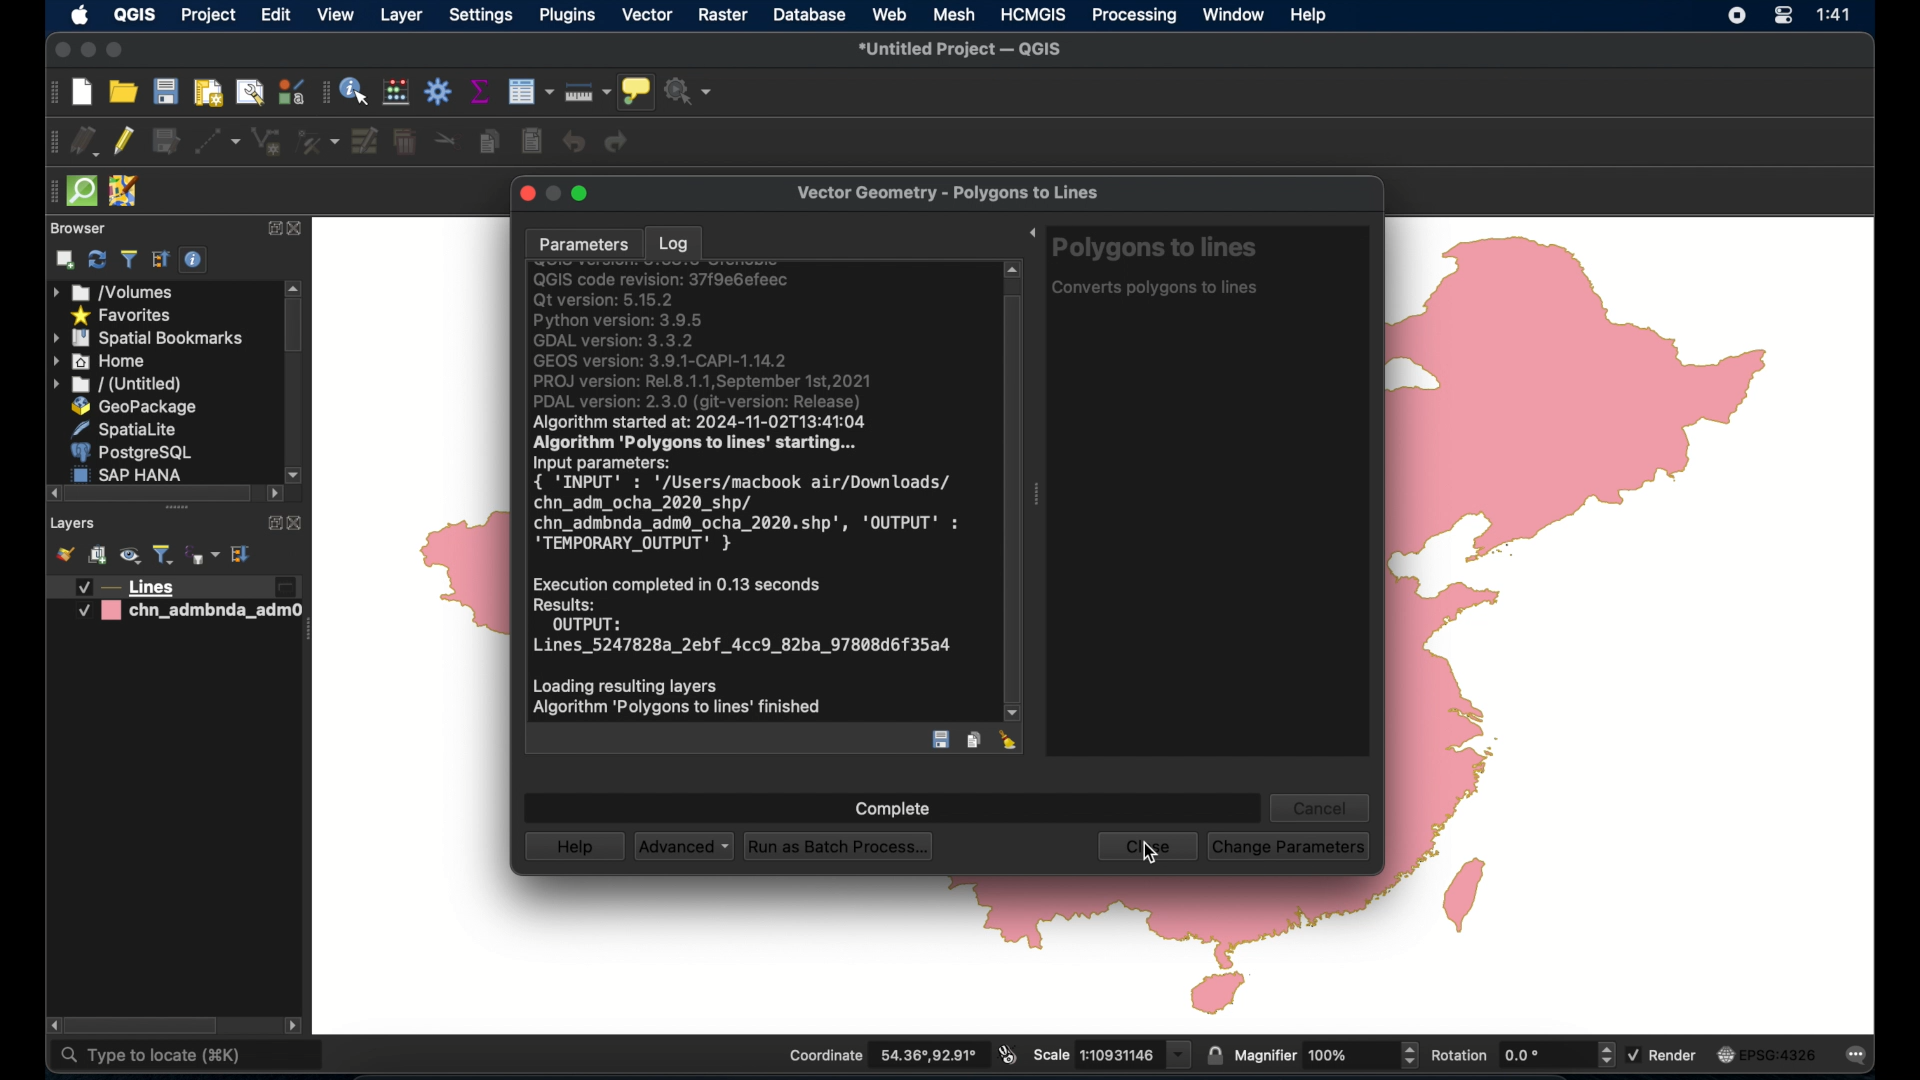 Image resolution: width=1920 pixels, height=1080 pixels. Describe the element at coordinates (489, 139) in the screenshot. I see `copy features` at that location.